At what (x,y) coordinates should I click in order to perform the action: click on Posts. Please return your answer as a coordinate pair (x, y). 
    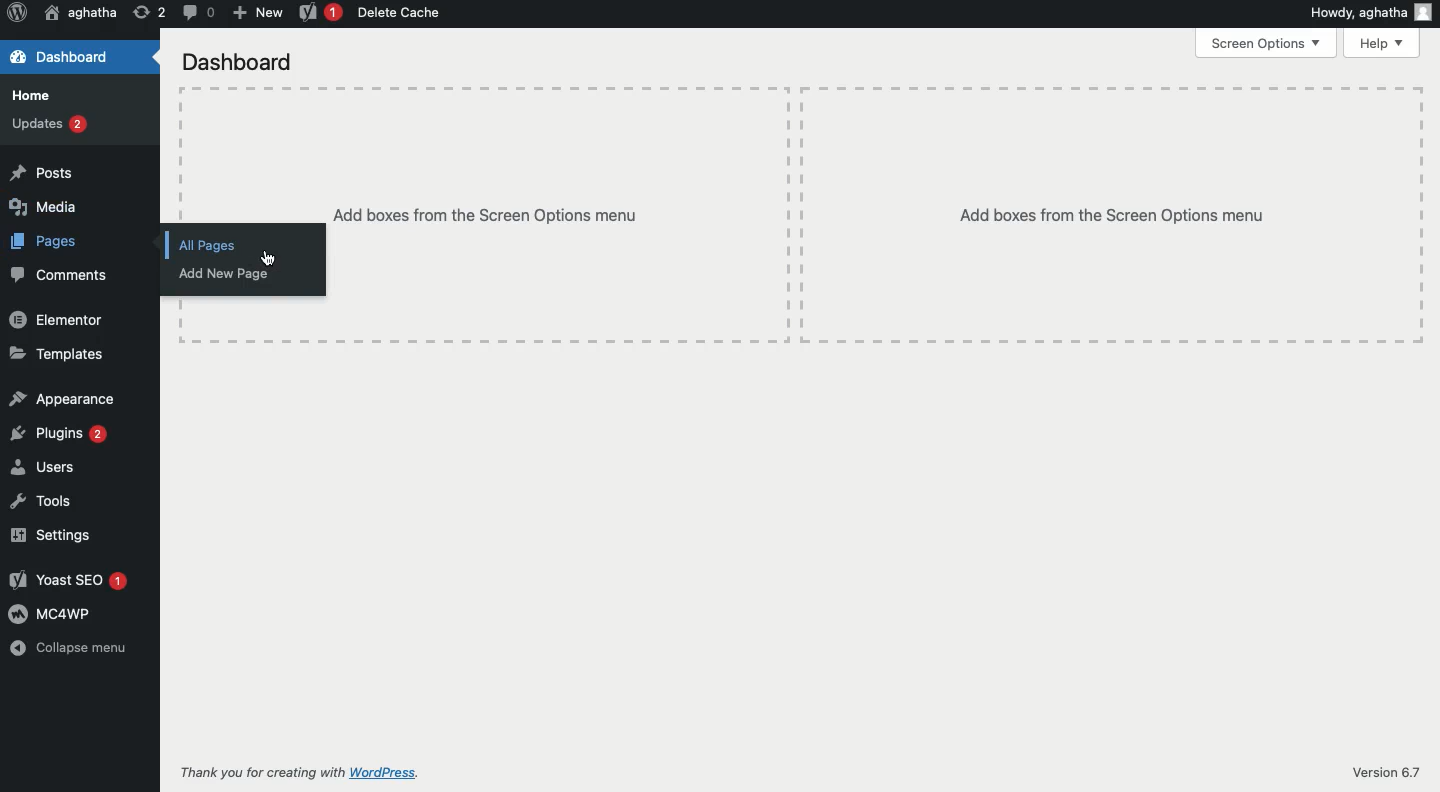
    Looking at the image, I should click on (39, 172).